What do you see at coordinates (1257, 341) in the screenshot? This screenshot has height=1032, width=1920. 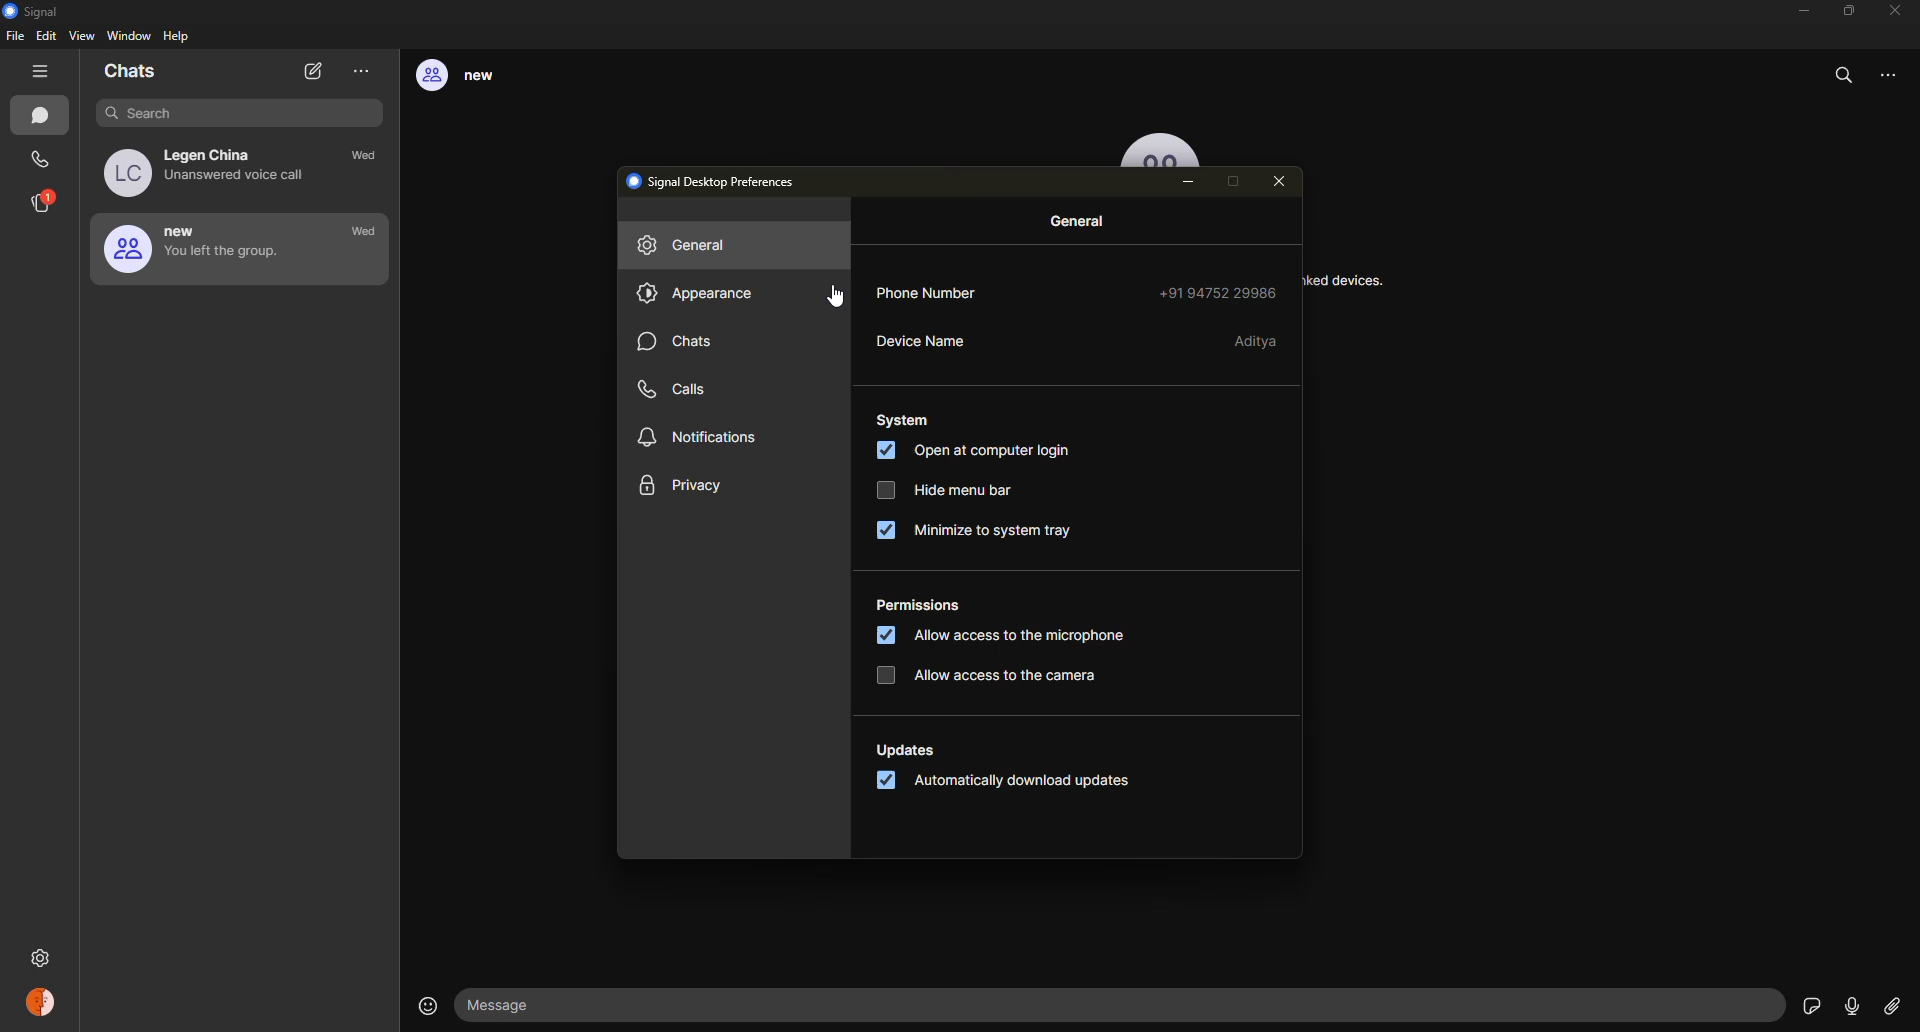 I see `aditya` at bounding box center [1257, 341].